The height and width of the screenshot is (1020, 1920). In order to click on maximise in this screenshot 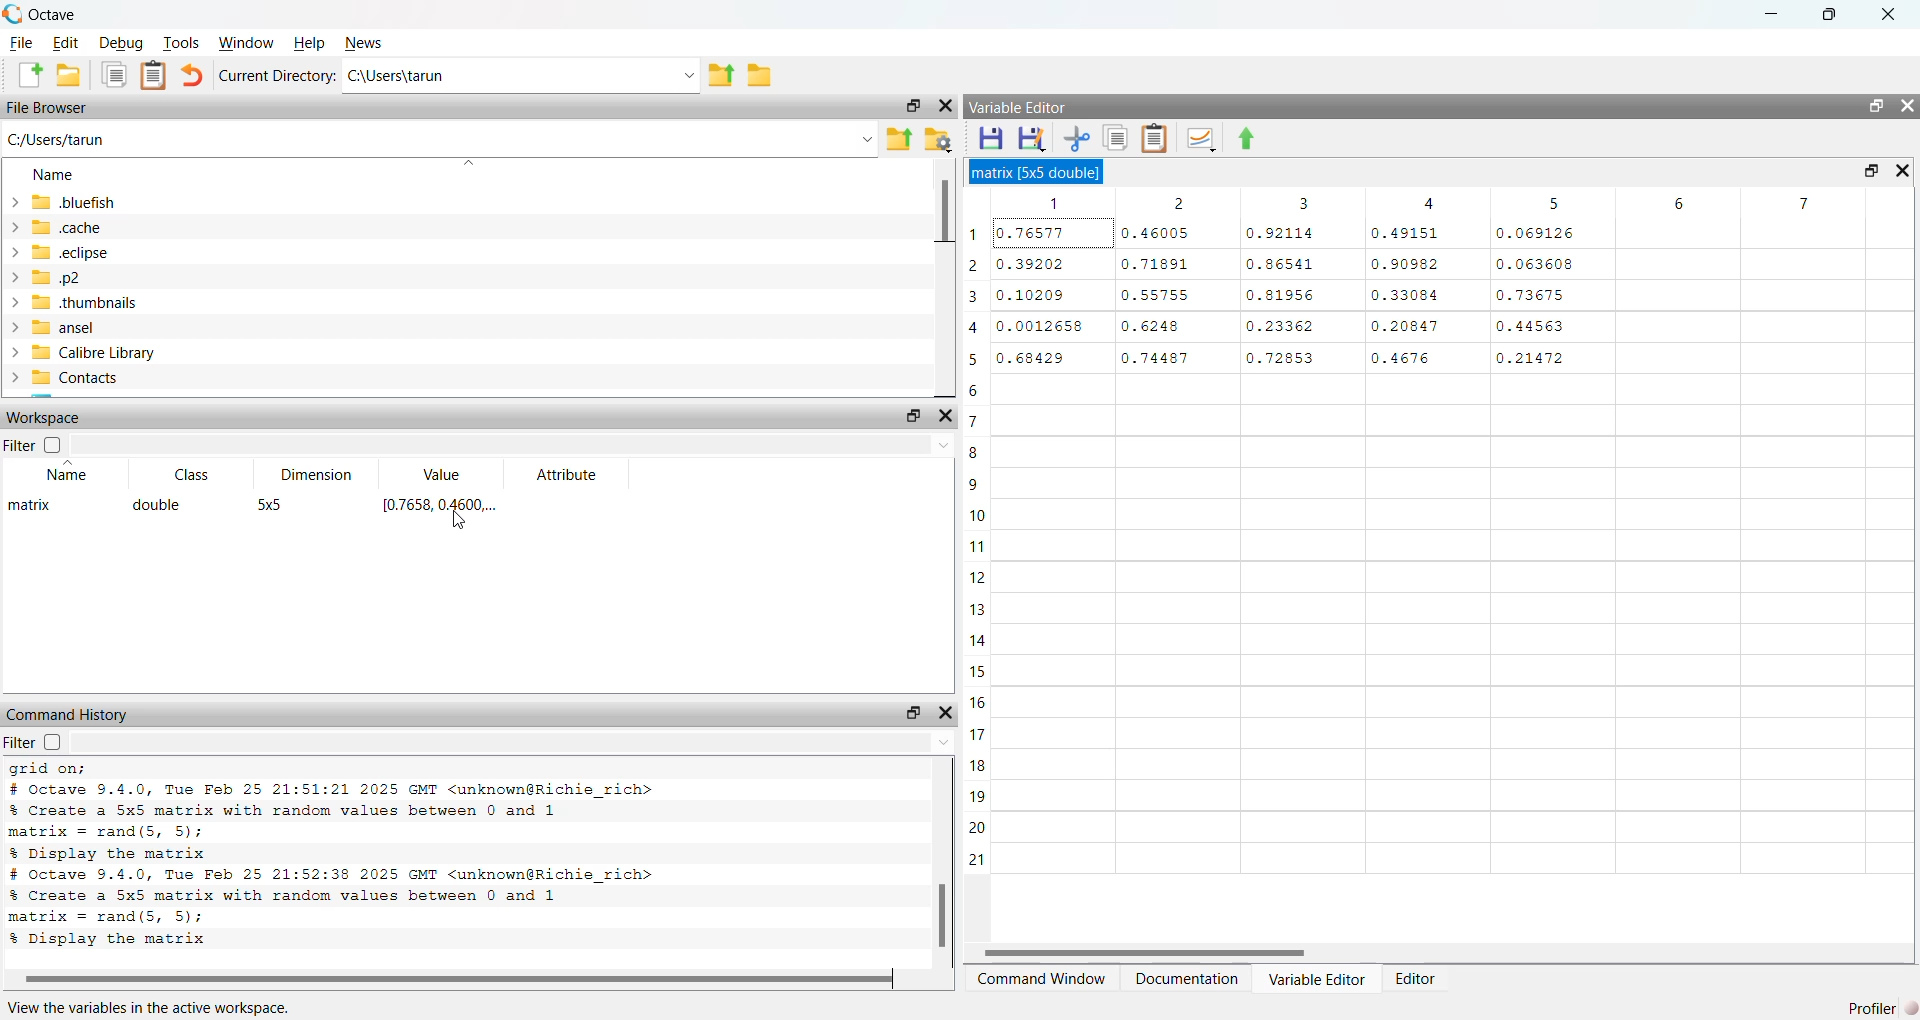, I will do `click(909, 711)`.